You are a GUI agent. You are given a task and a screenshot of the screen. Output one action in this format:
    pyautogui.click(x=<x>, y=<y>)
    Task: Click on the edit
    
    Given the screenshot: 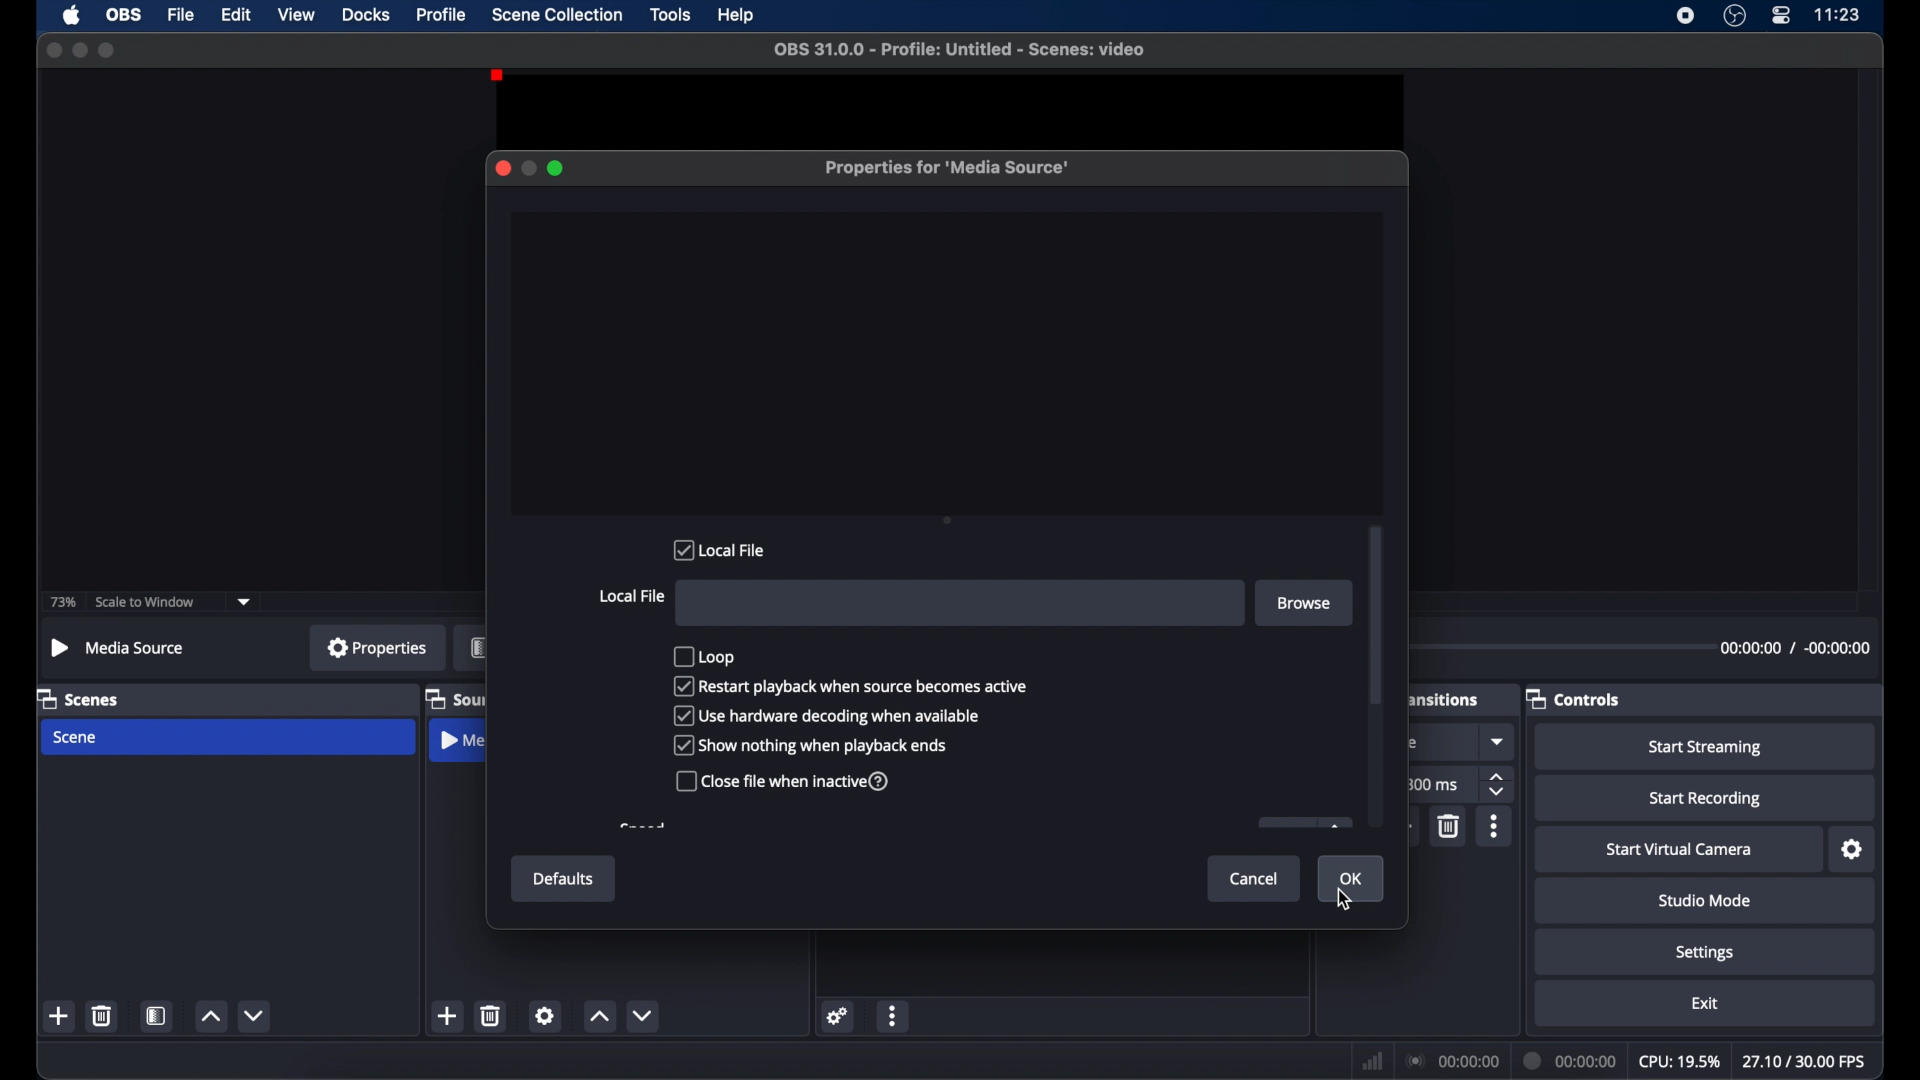 What is the action you would take?
    pyautogui.click(x=235, y=15)
    